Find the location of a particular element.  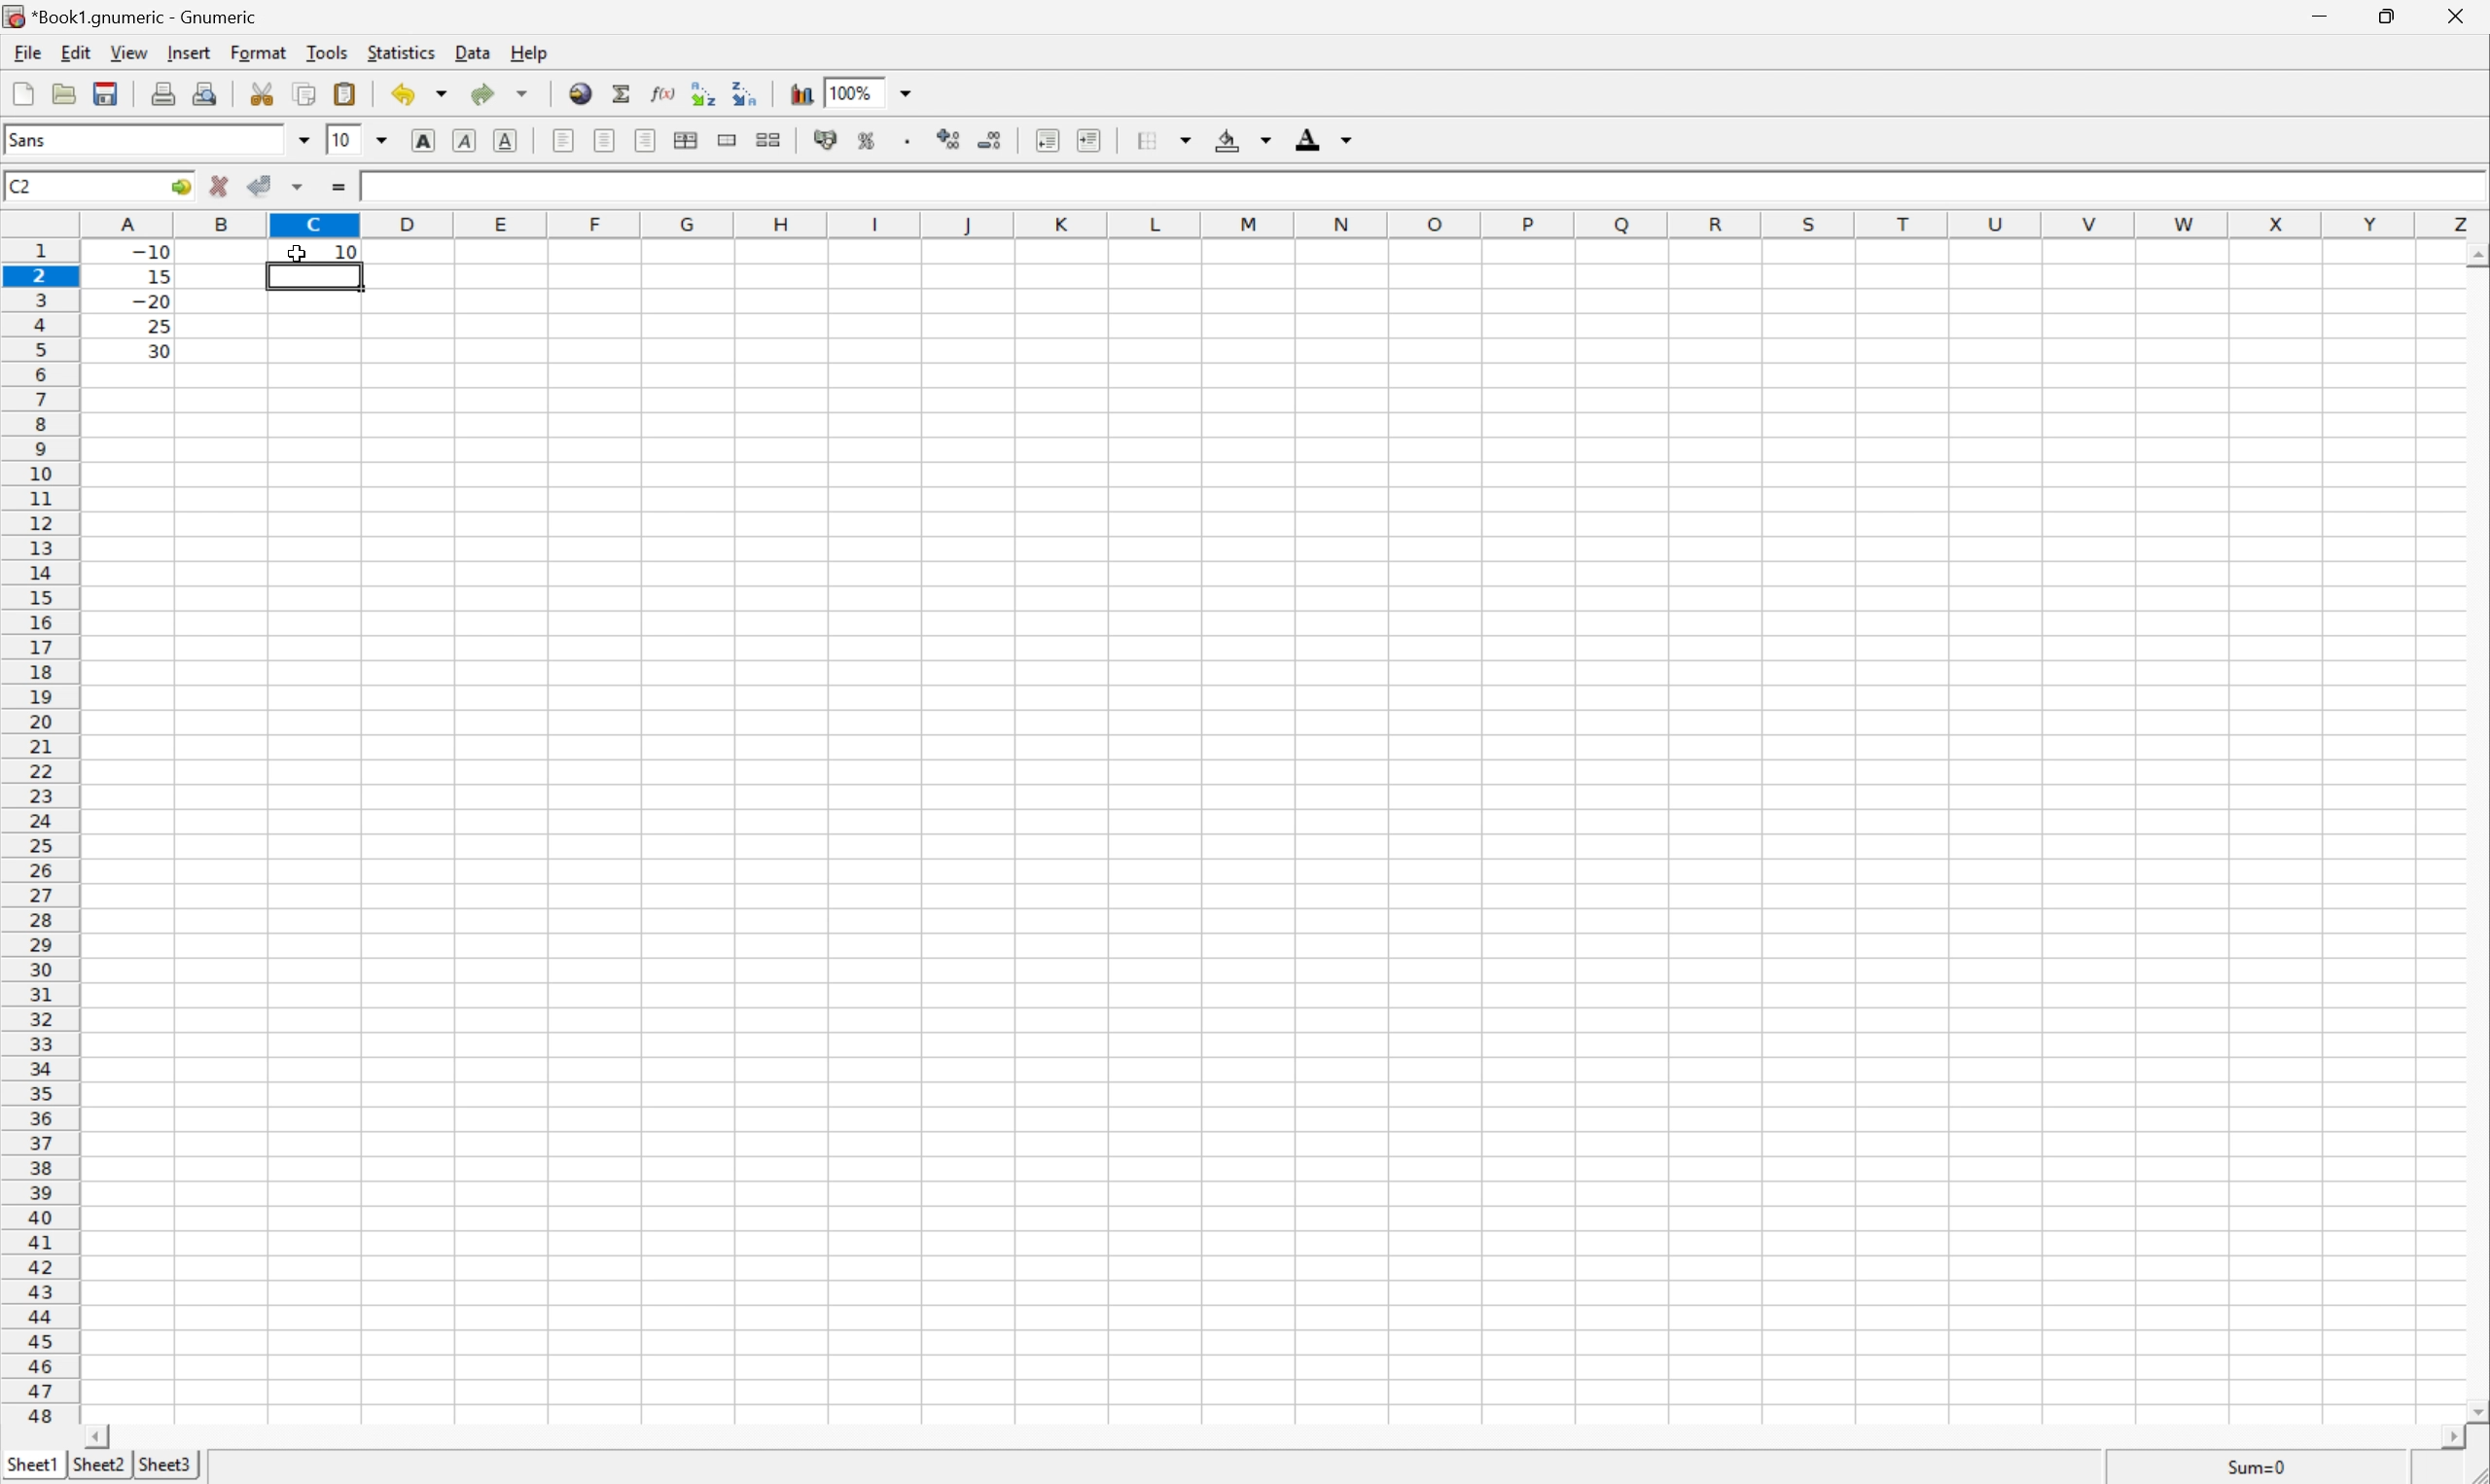

align right is located at coordinates (646, 143).